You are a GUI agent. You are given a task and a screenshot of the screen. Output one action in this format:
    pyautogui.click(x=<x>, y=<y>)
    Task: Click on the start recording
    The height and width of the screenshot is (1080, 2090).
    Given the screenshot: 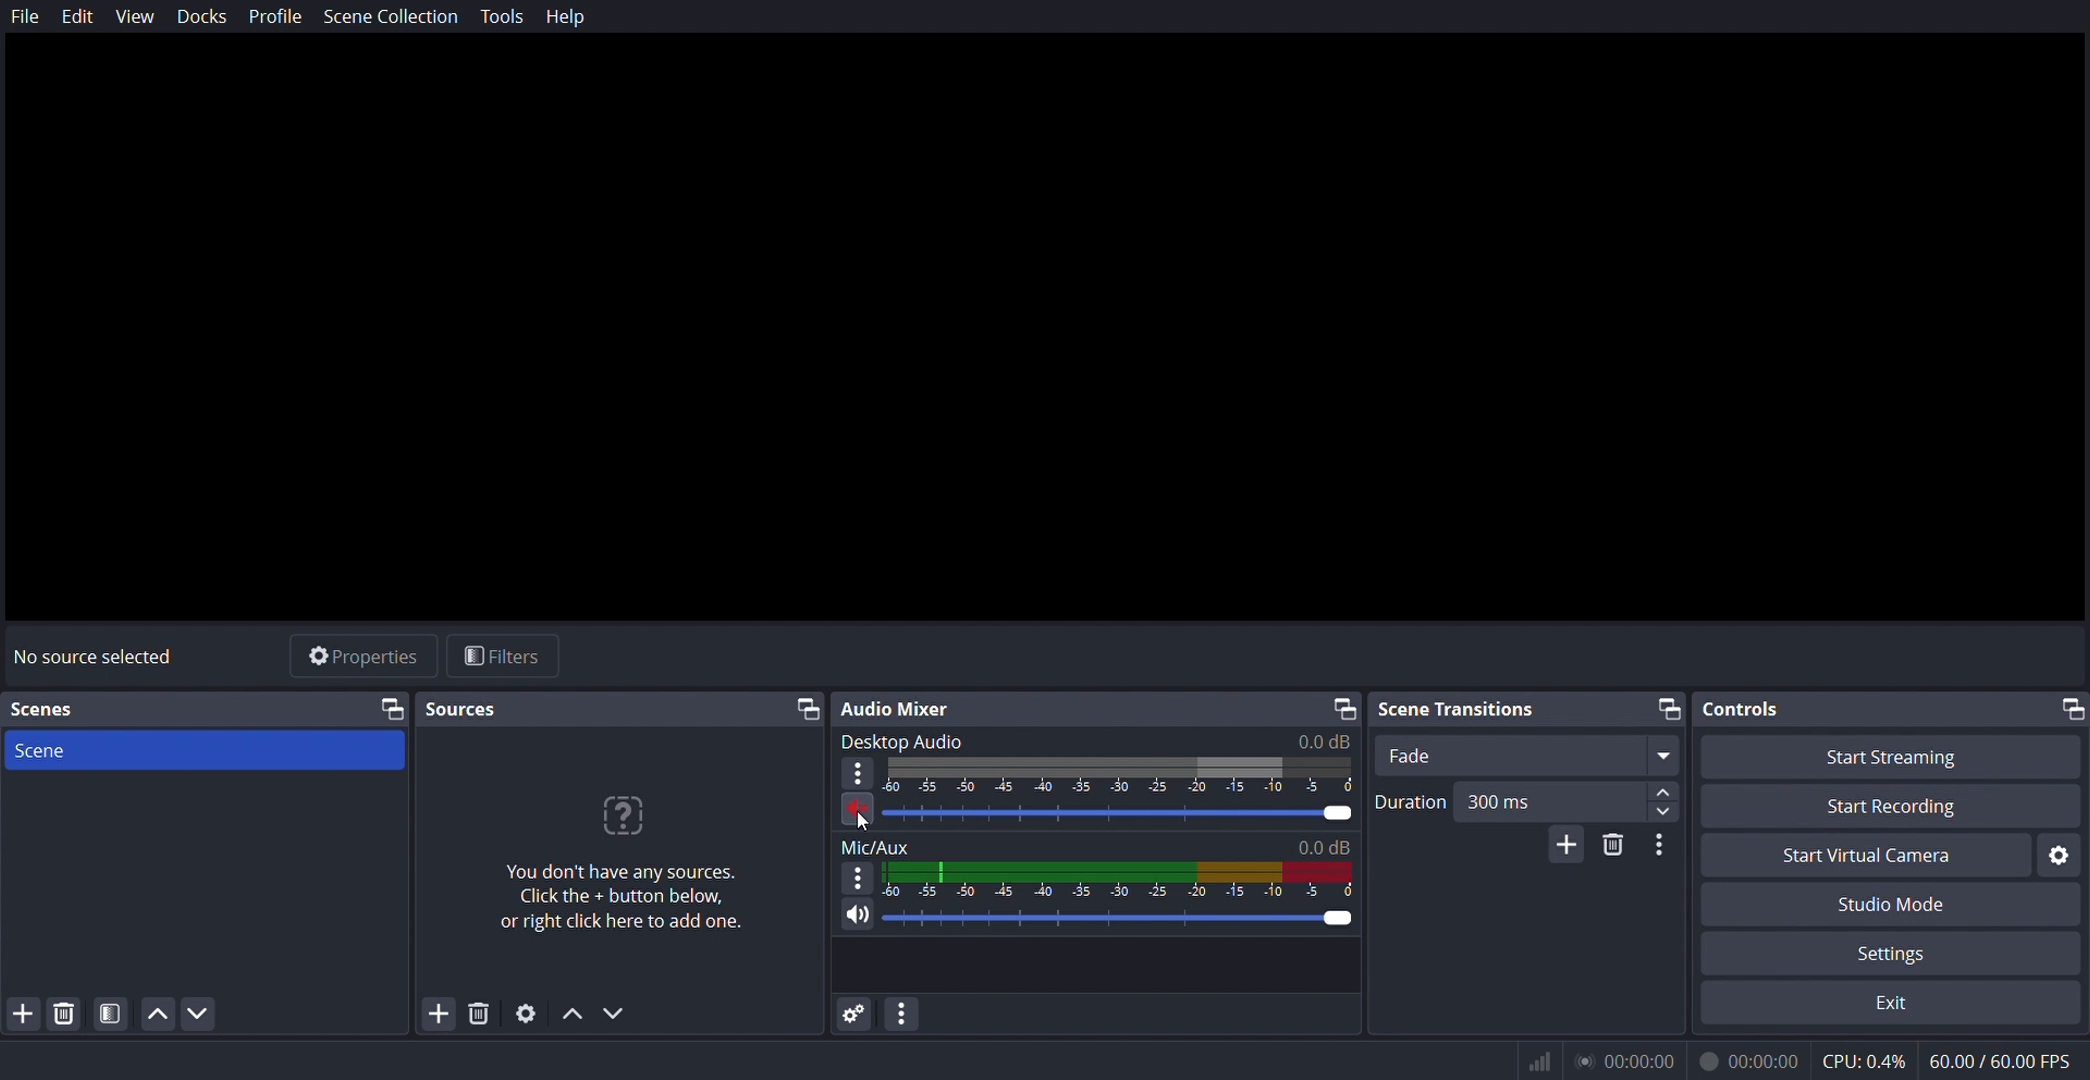 What is the action you would take?
    pyautogui.click(x=1894, y=807)
    